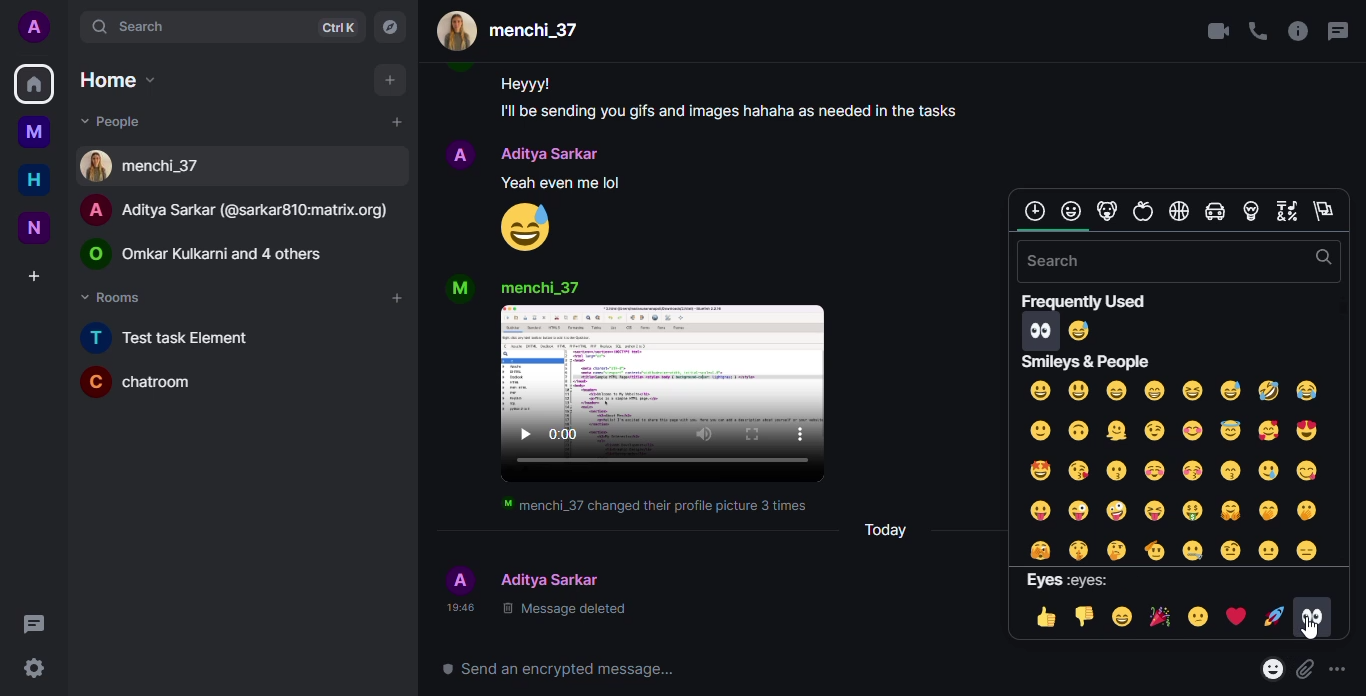 The width and height of the screenshot is (1366, 696). Describe the element at coordinates (1340, 30) in the screenshot. I see `threads` at that location.